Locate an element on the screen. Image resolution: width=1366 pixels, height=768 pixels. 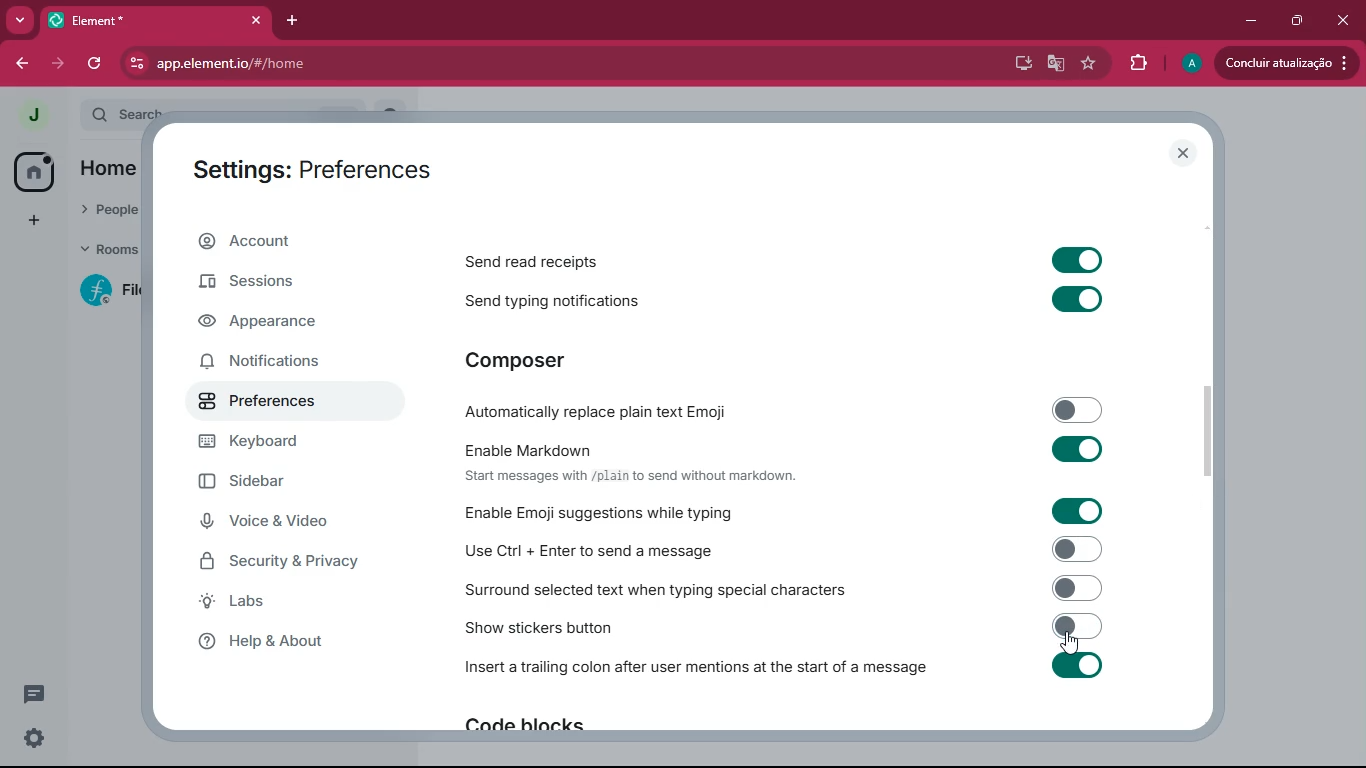
add tab is located at coordinates (296, 20).